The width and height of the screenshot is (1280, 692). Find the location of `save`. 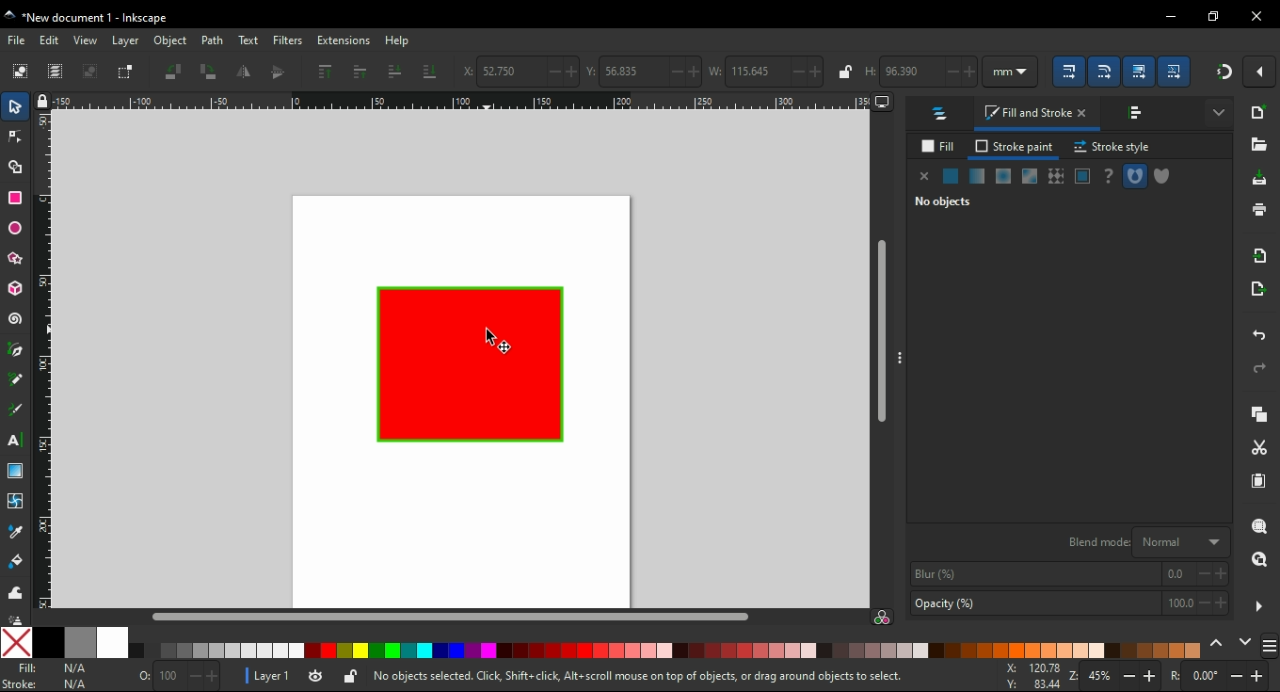

save is located at coordinates (1256, 179).